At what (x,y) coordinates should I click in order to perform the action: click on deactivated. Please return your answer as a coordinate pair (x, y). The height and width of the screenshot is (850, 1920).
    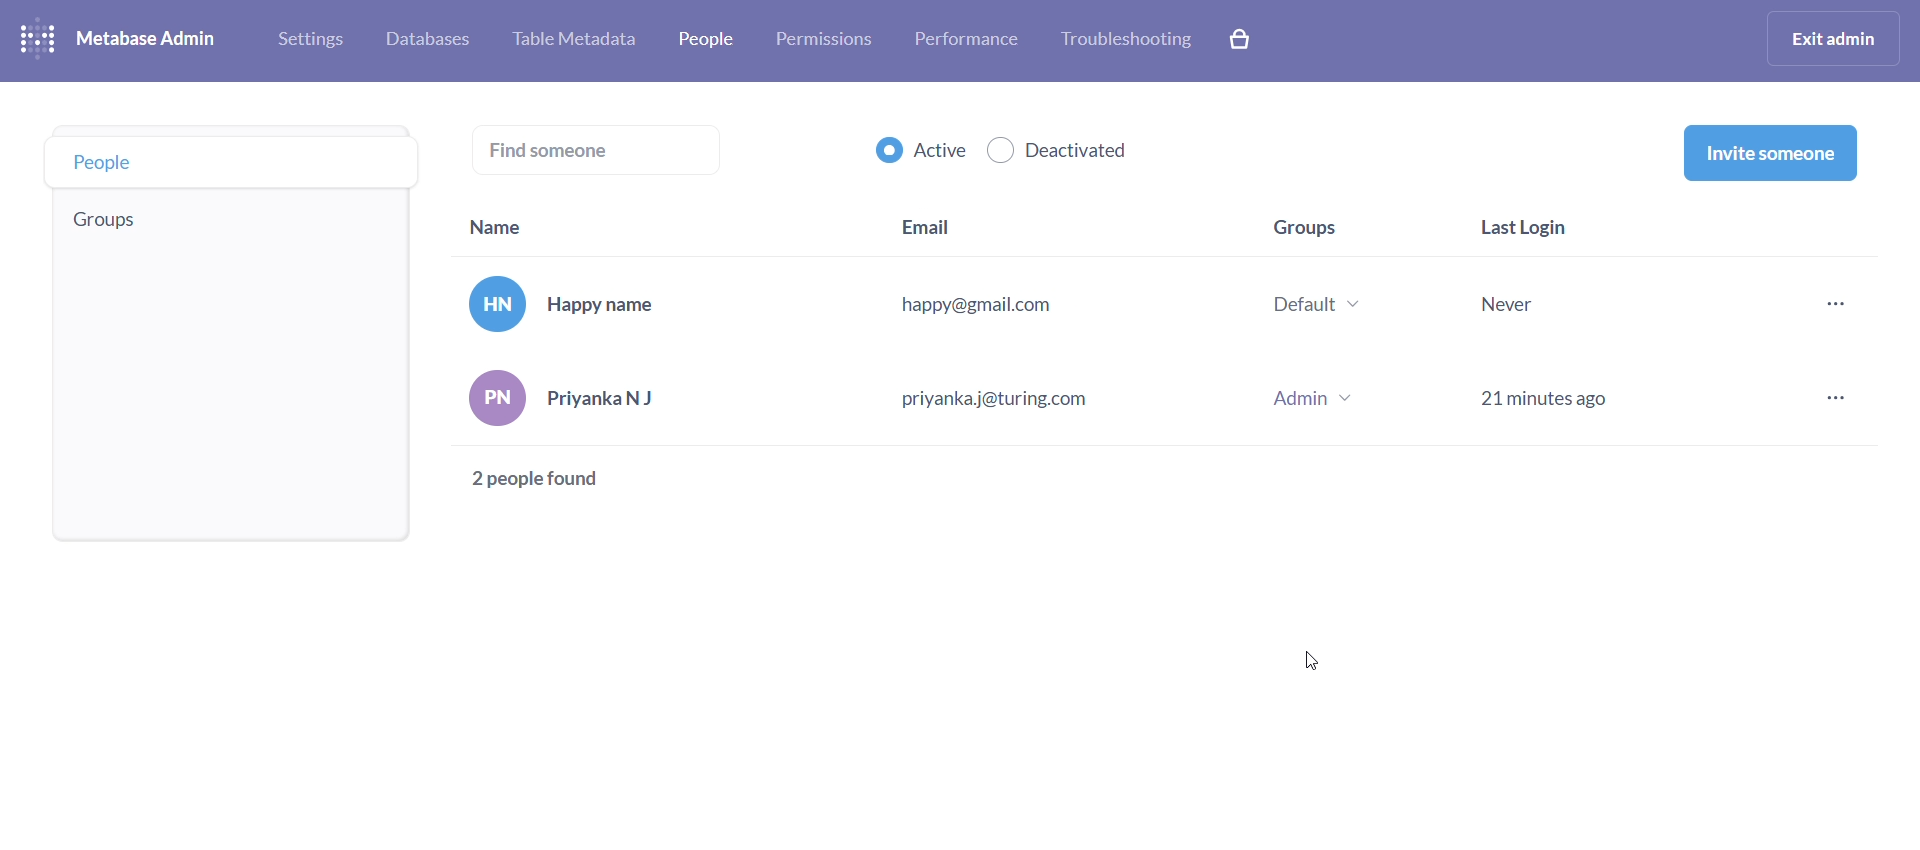
    Looking at the image, I should click on (1068, 147).